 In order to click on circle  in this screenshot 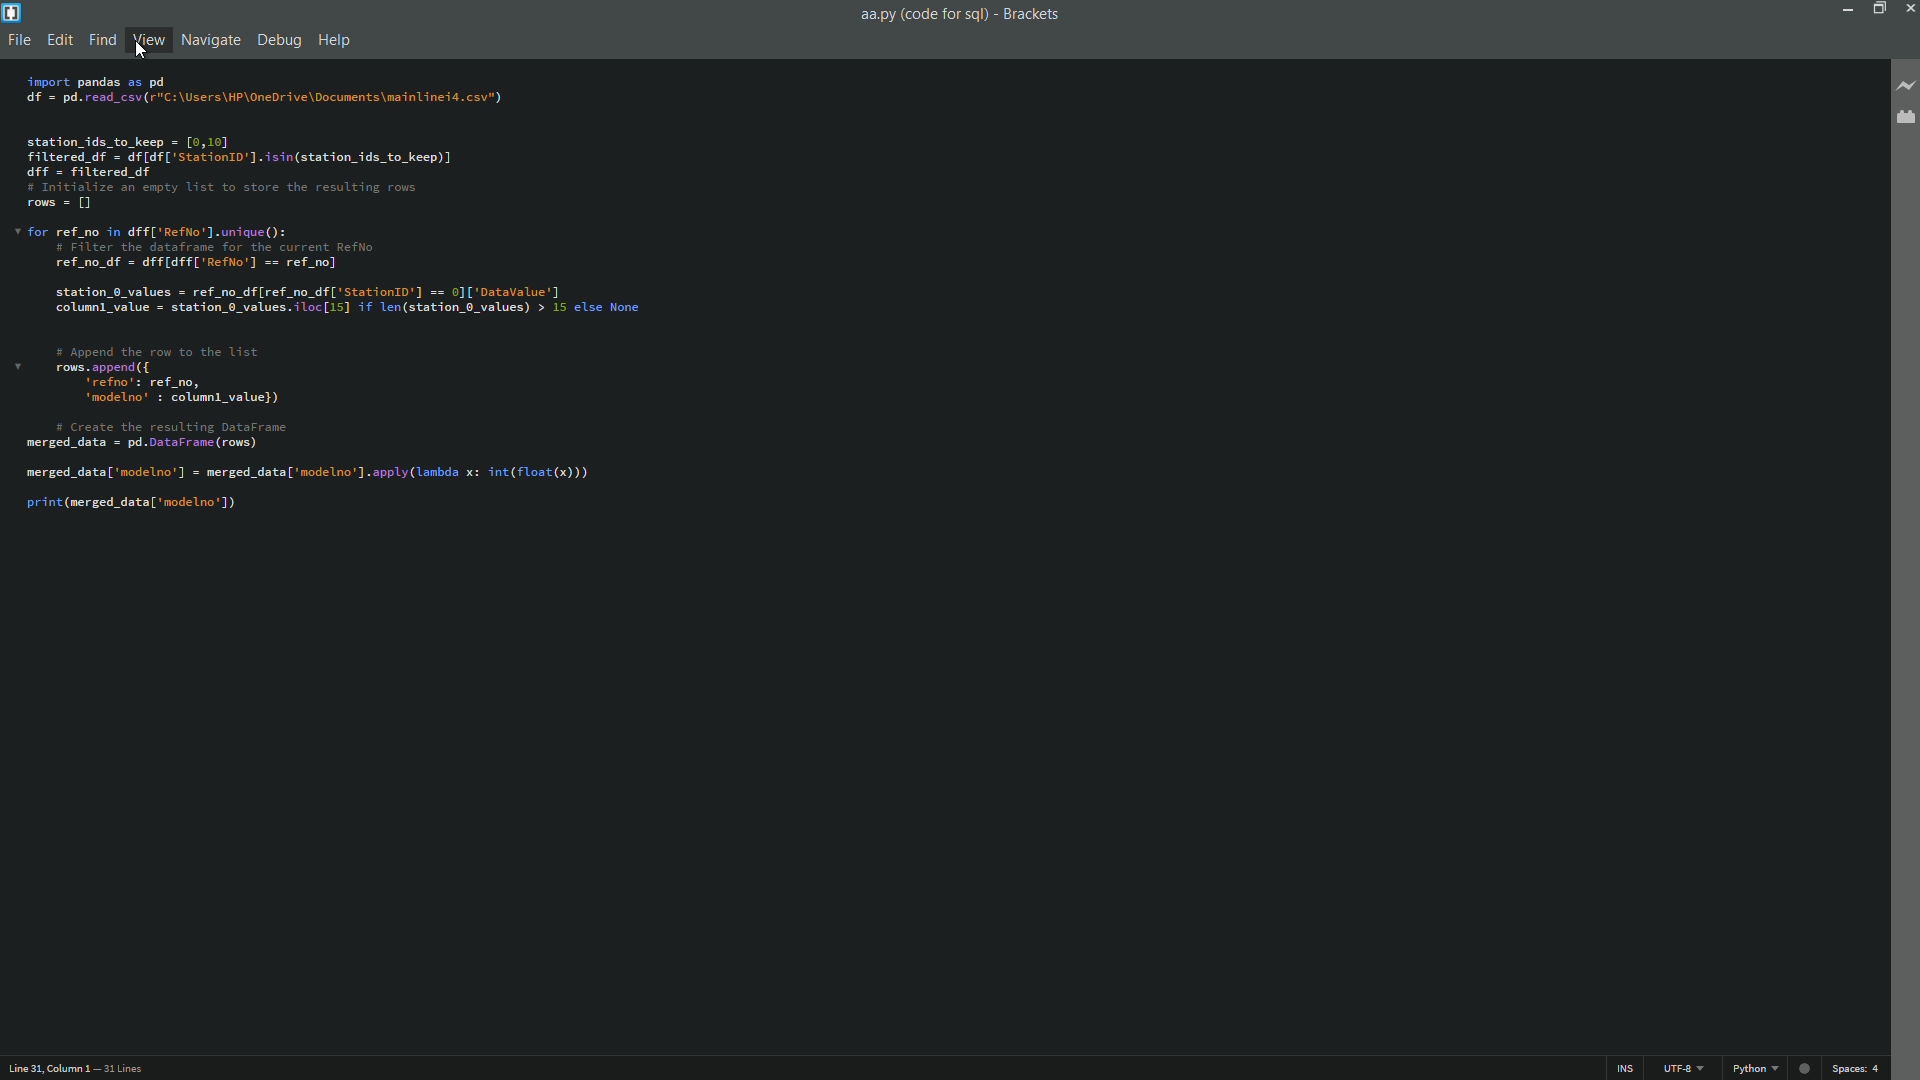, I will do `click(1804, 1069)`.